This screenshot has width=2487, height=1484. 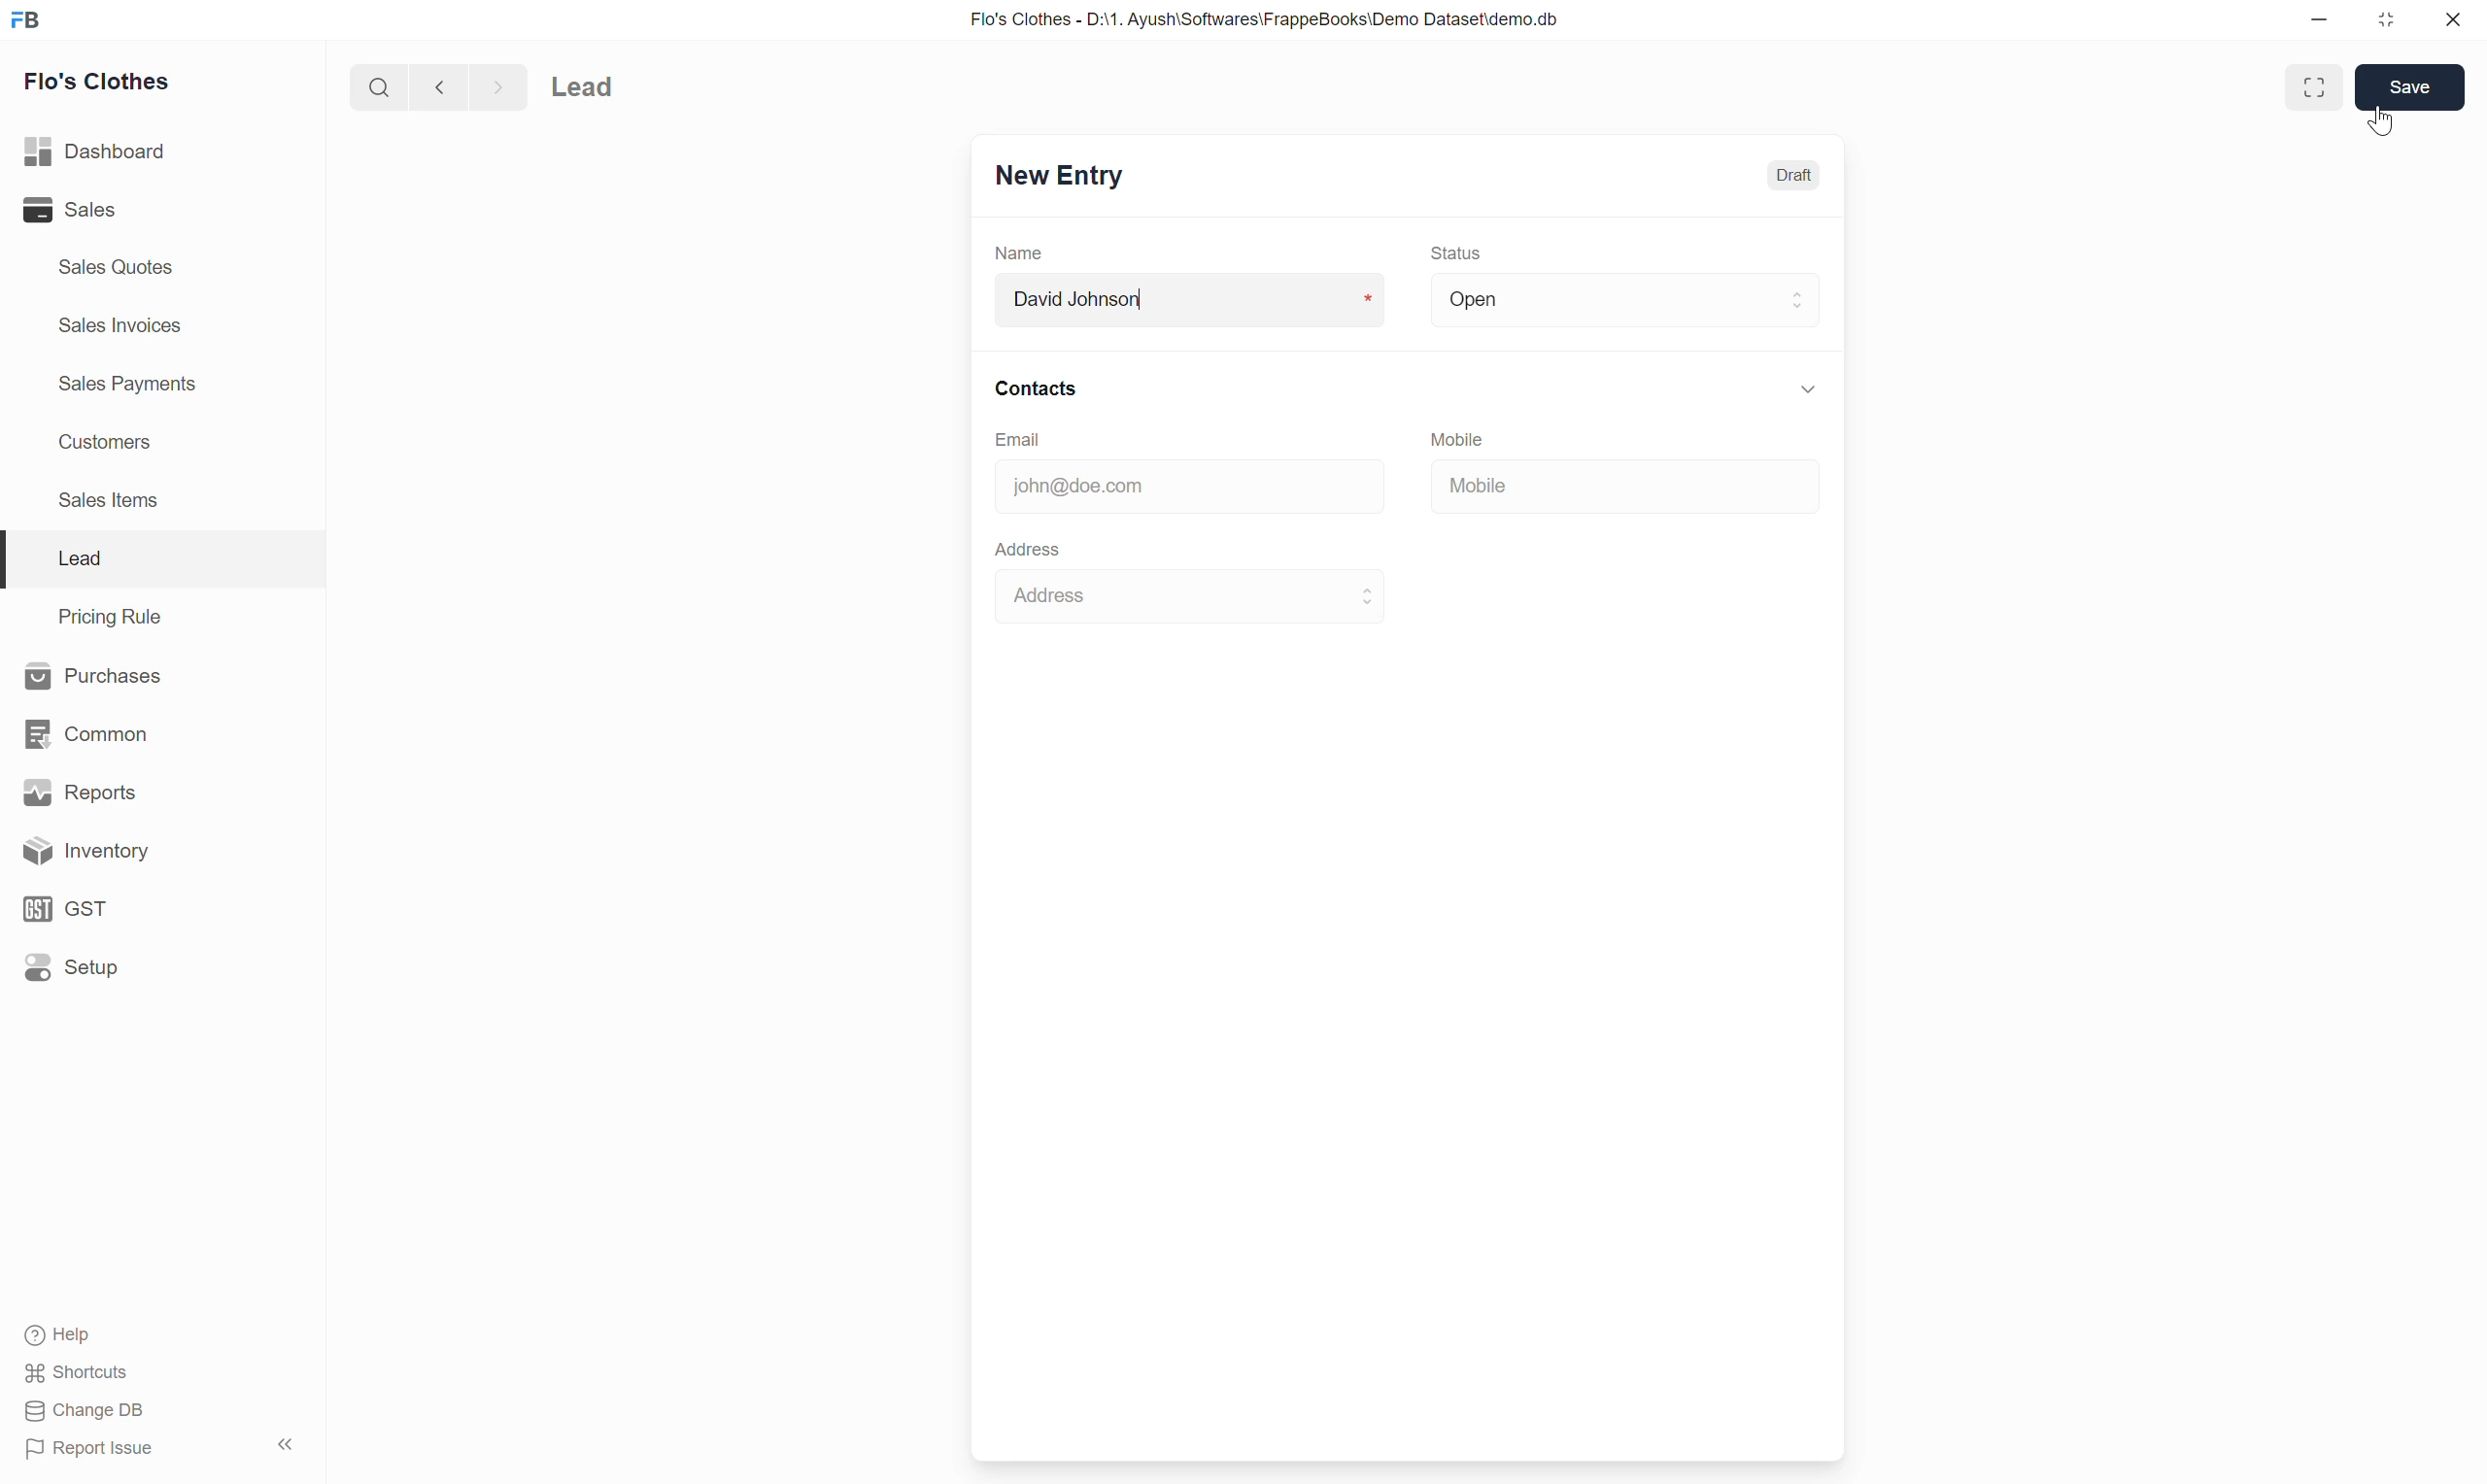 What do you see at coordinates (2320, 23) in the screenshot?
I see `minimise` at bounding box center [2320, 23].